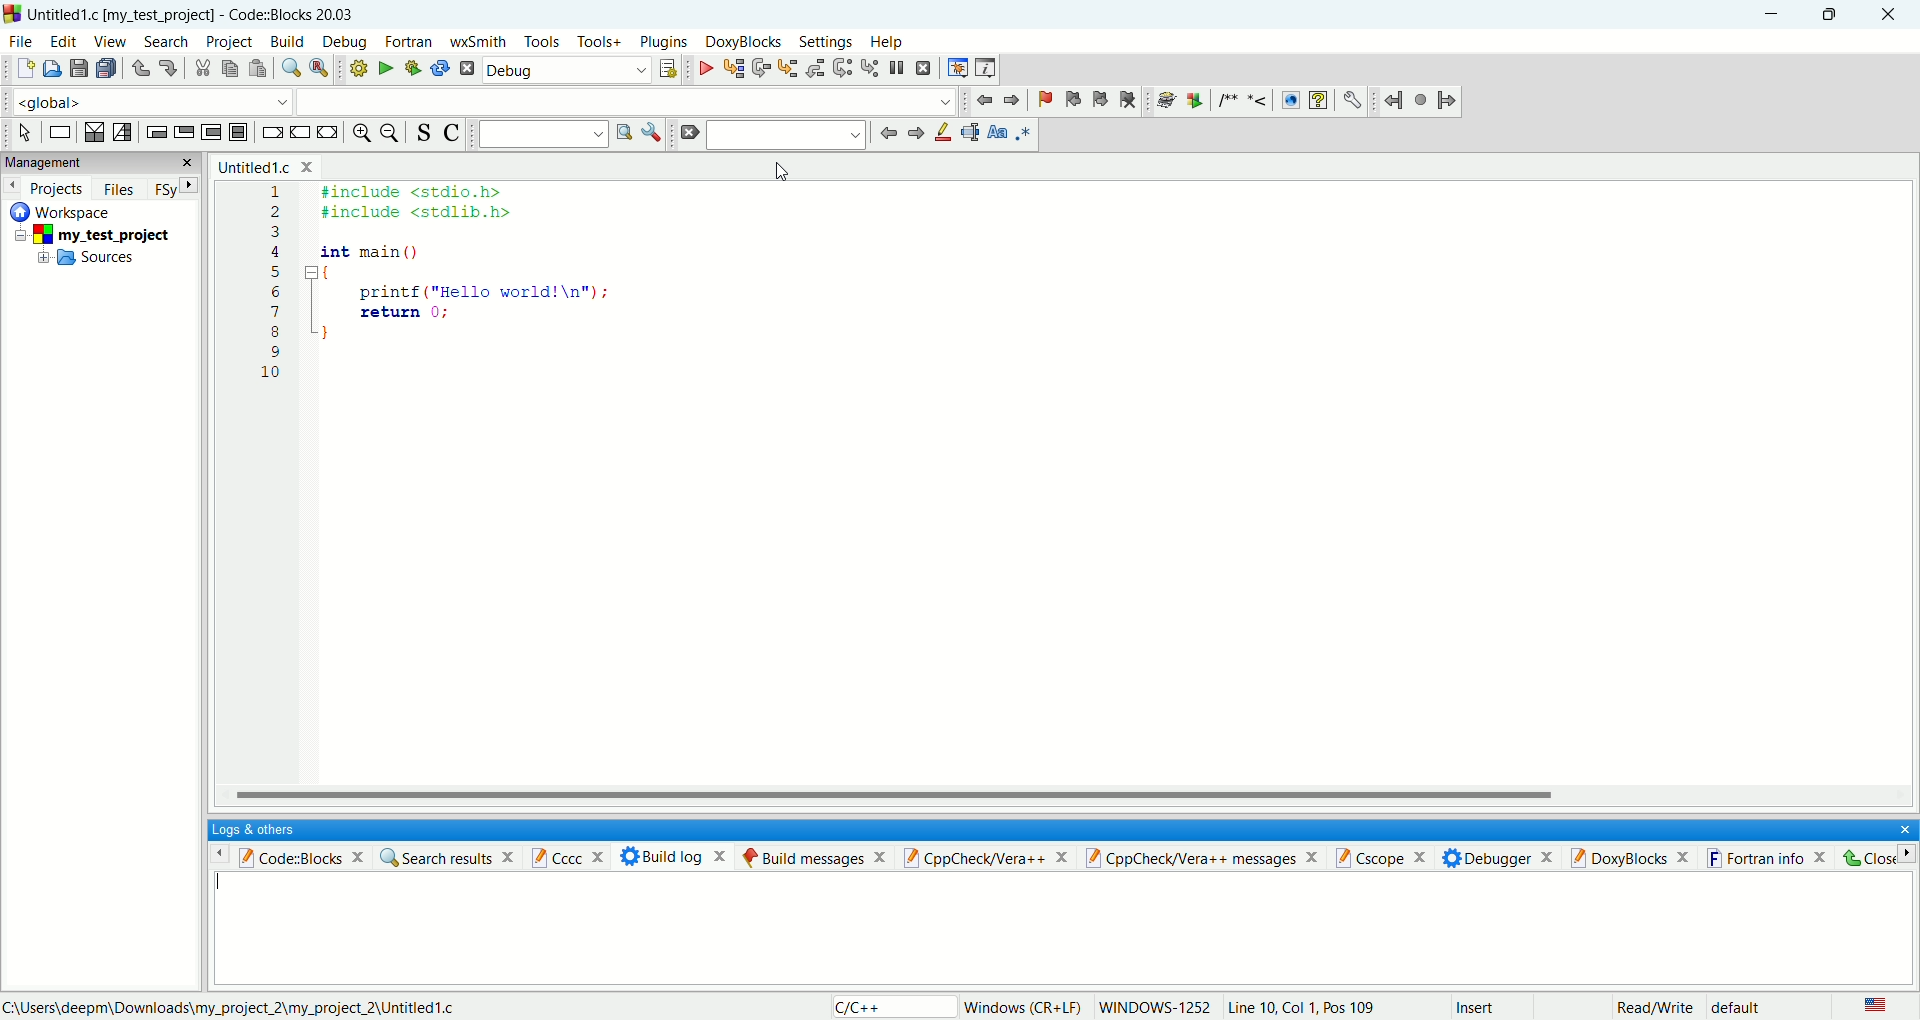 Image resolution: width=1920 pixels, height=1020 pixels. I want to click on logo, so click(12, 11).